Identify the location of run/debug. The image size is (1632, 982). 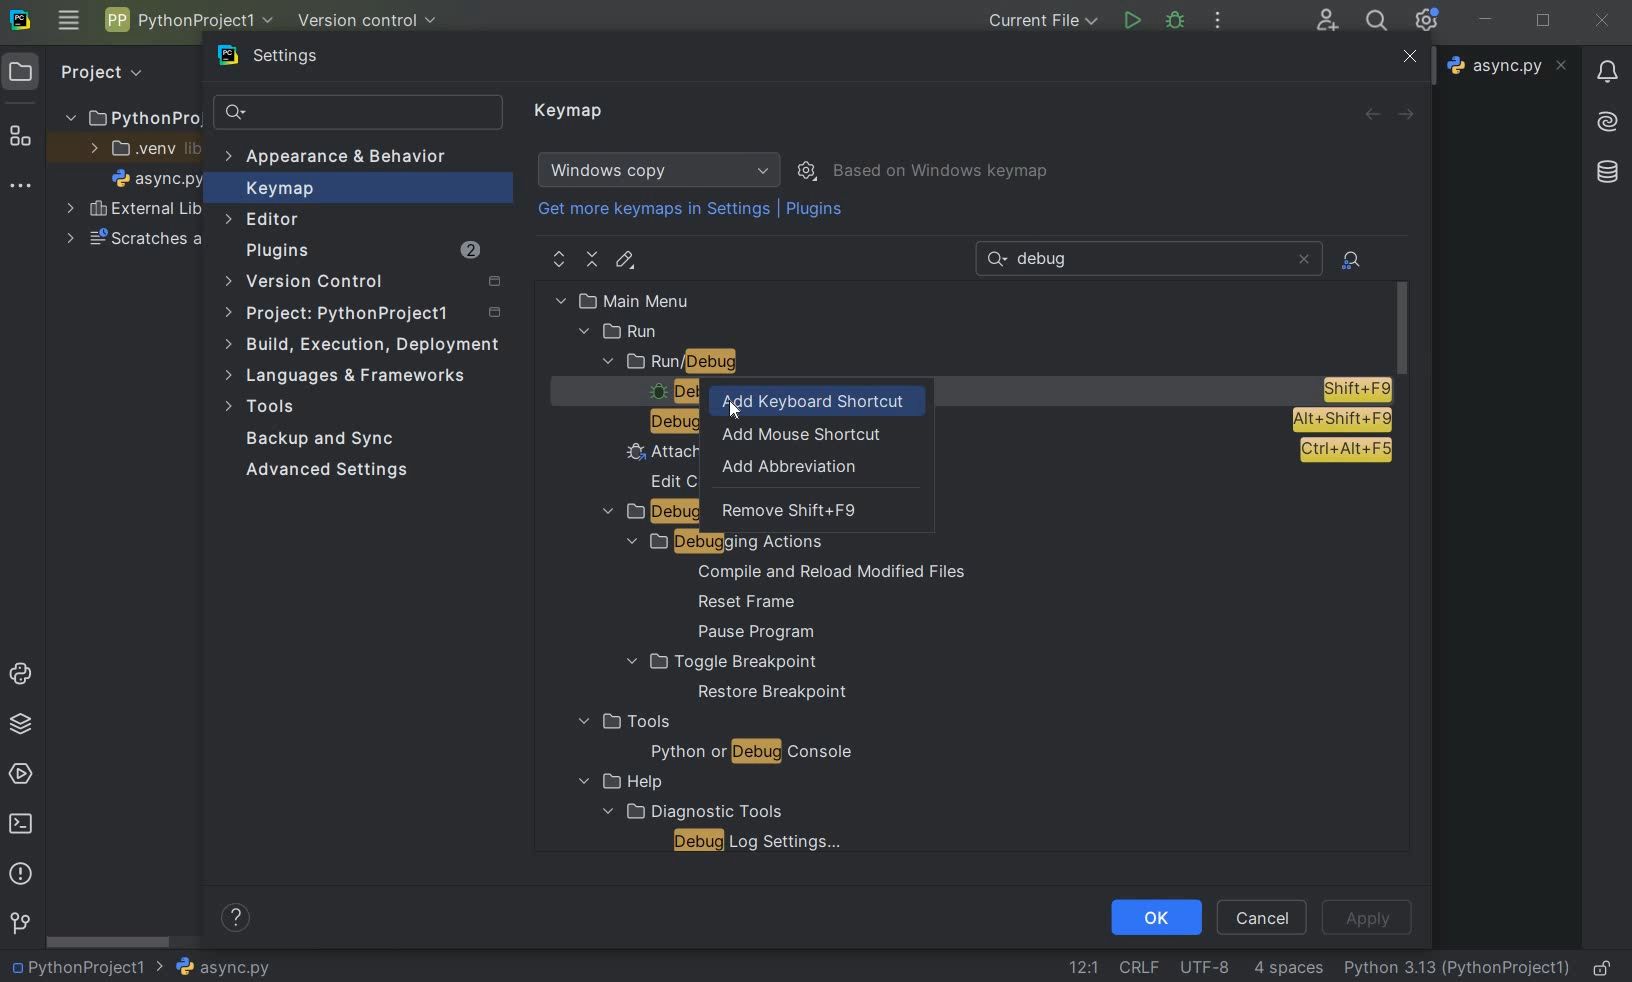
(710, 363).